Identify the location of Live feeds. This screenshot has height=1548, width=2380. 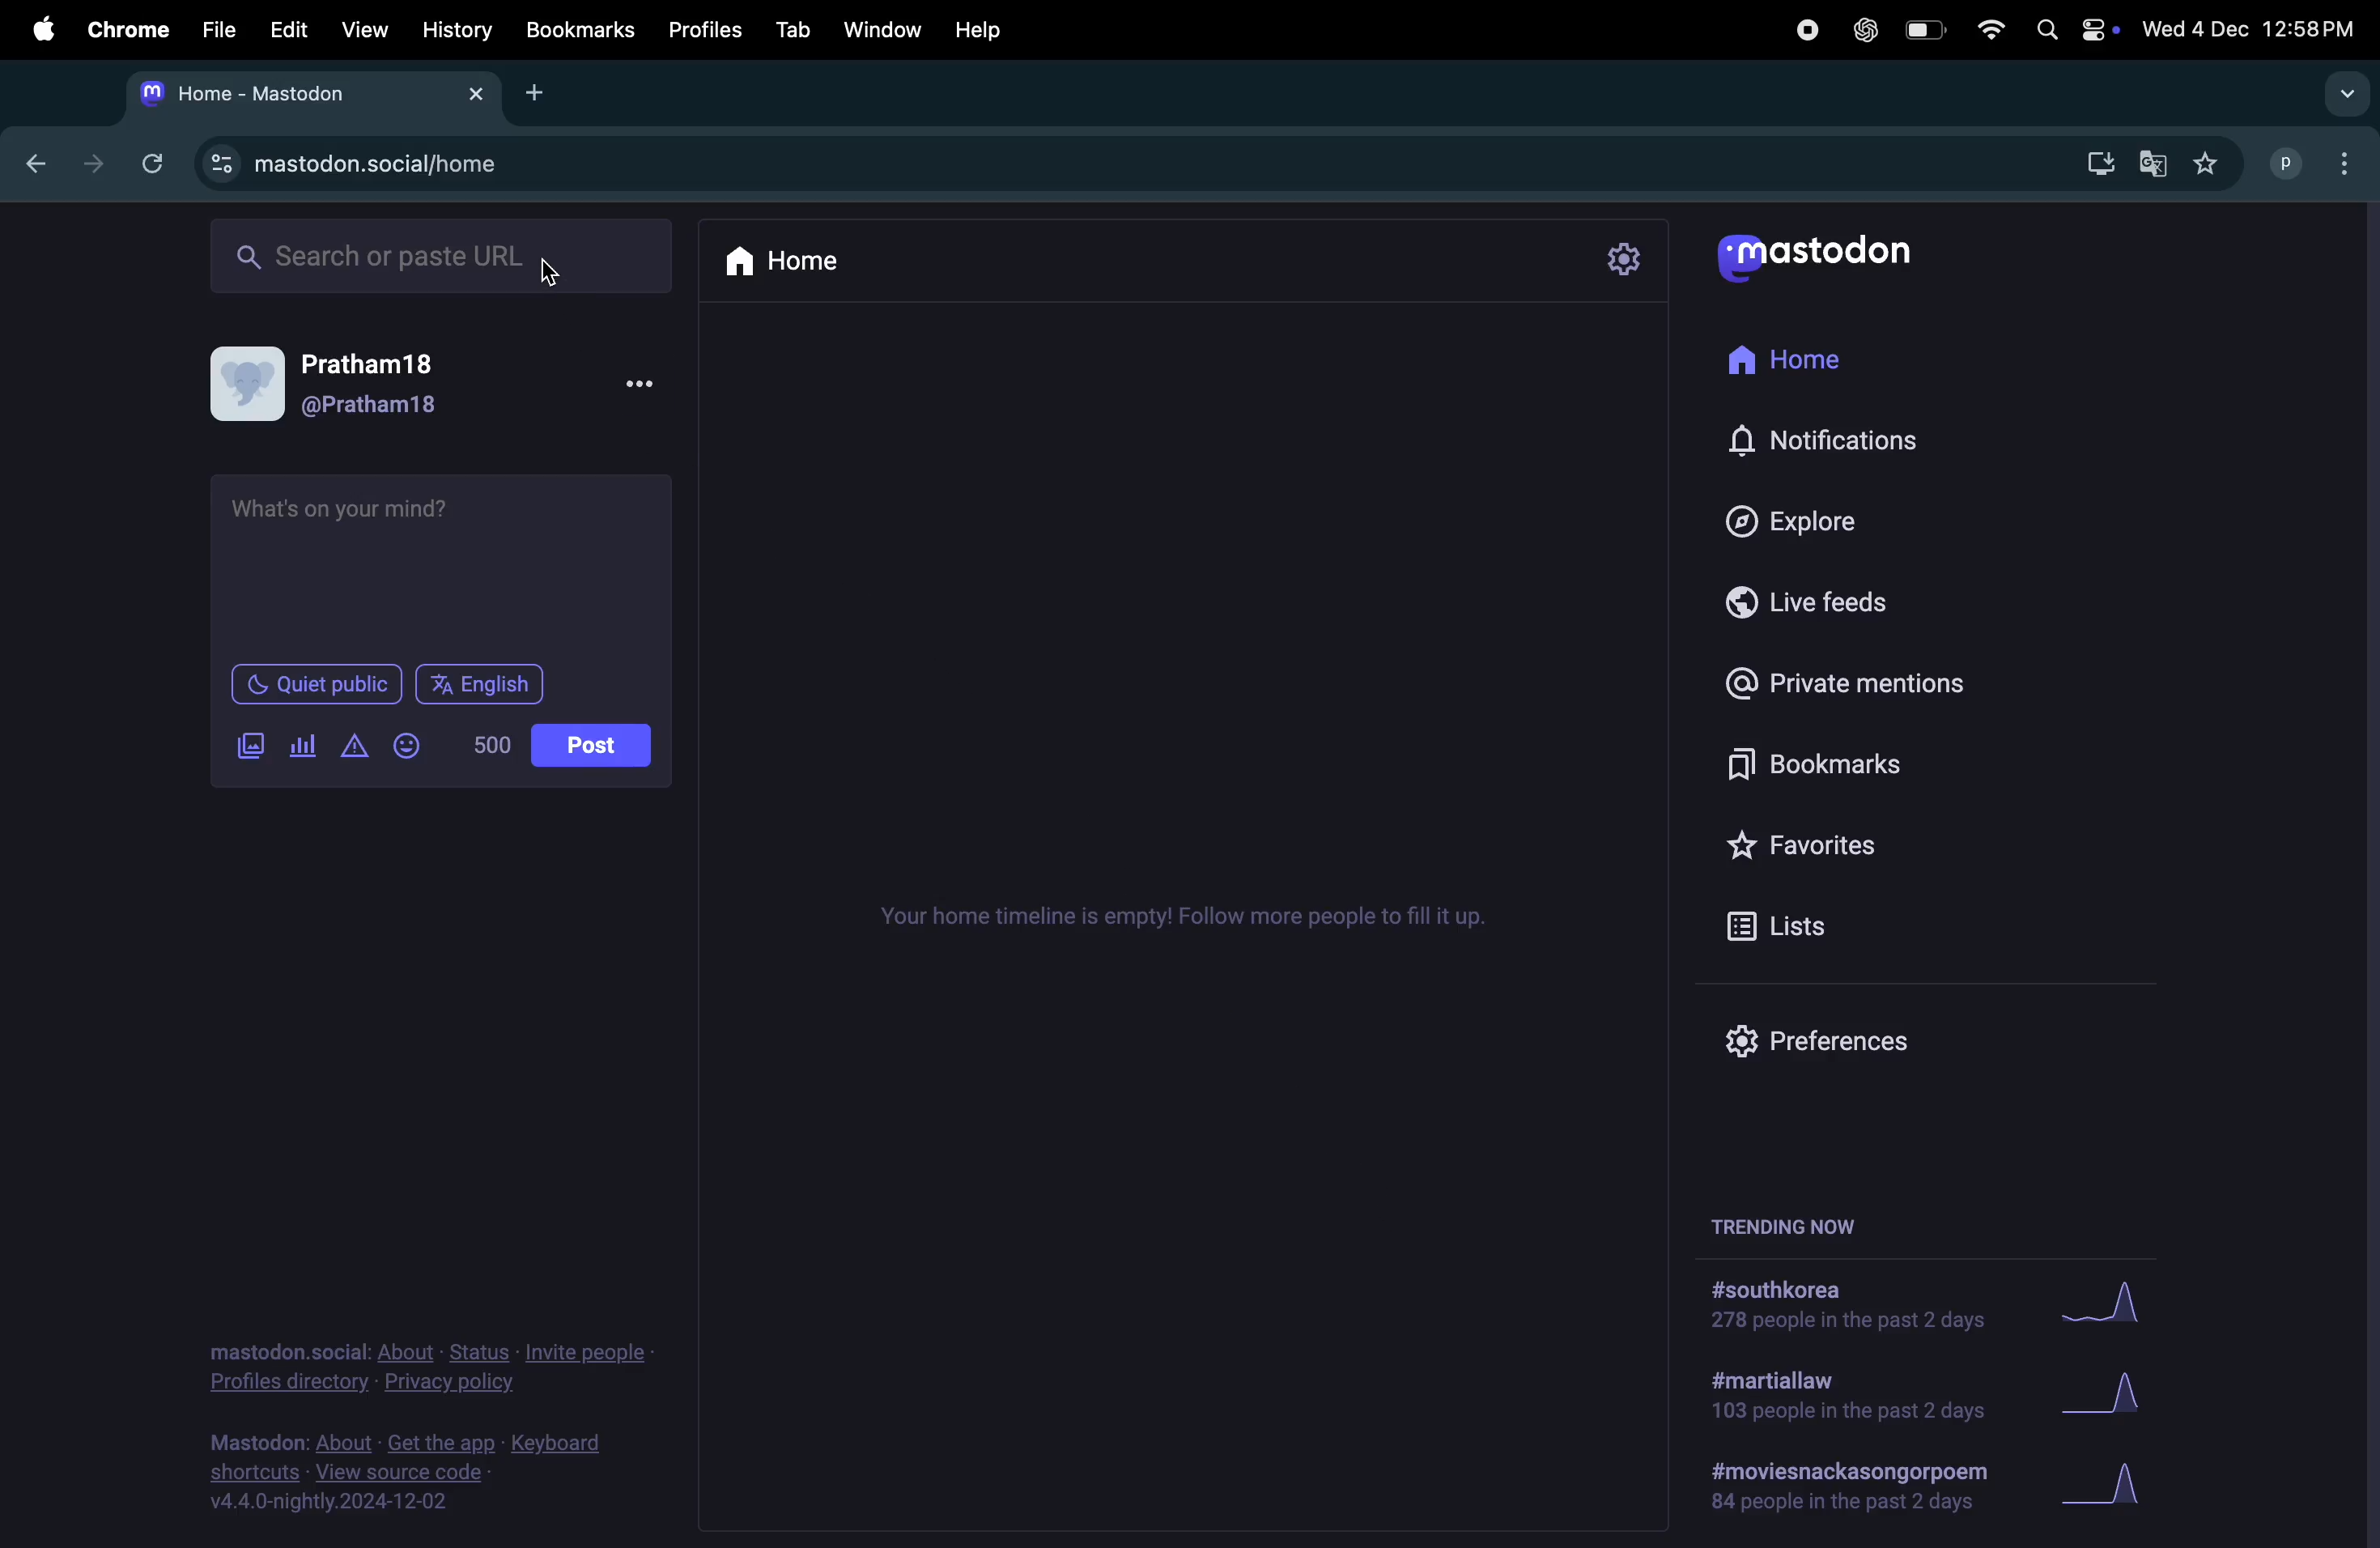
(1849, 610).